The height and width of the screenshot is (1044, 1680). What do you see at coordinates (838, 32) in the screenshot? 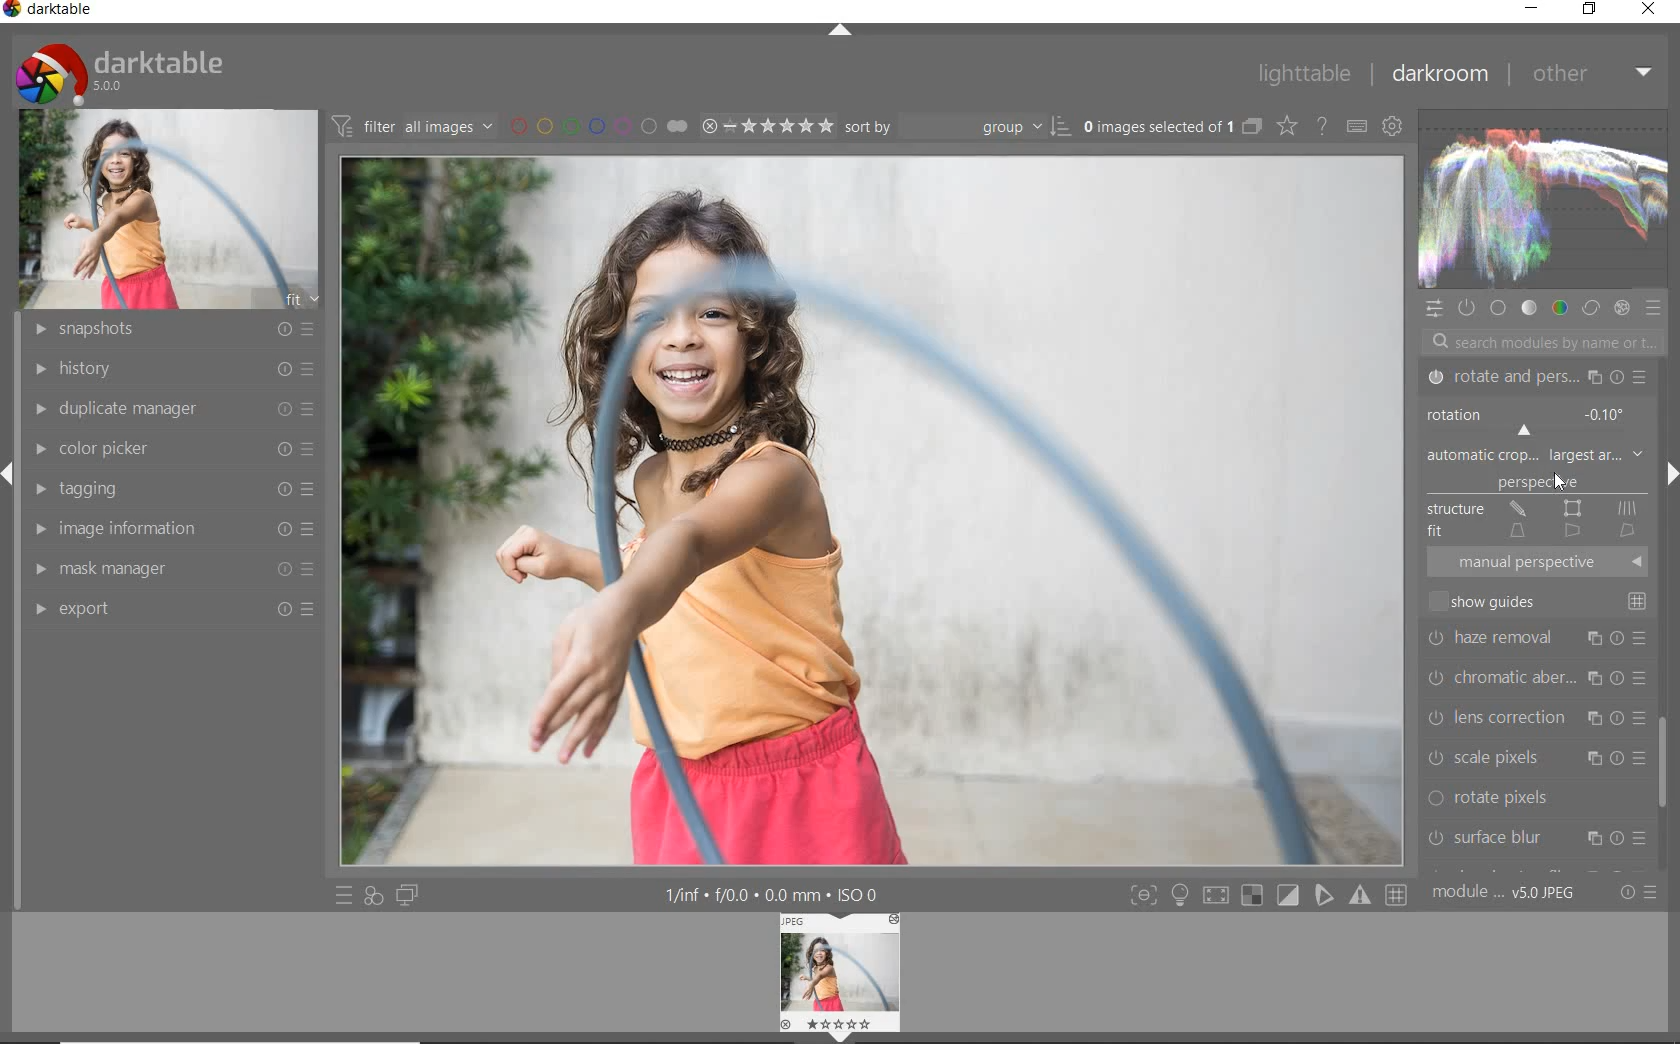
I see `expand/collapse` at bounding box center [838, 32].